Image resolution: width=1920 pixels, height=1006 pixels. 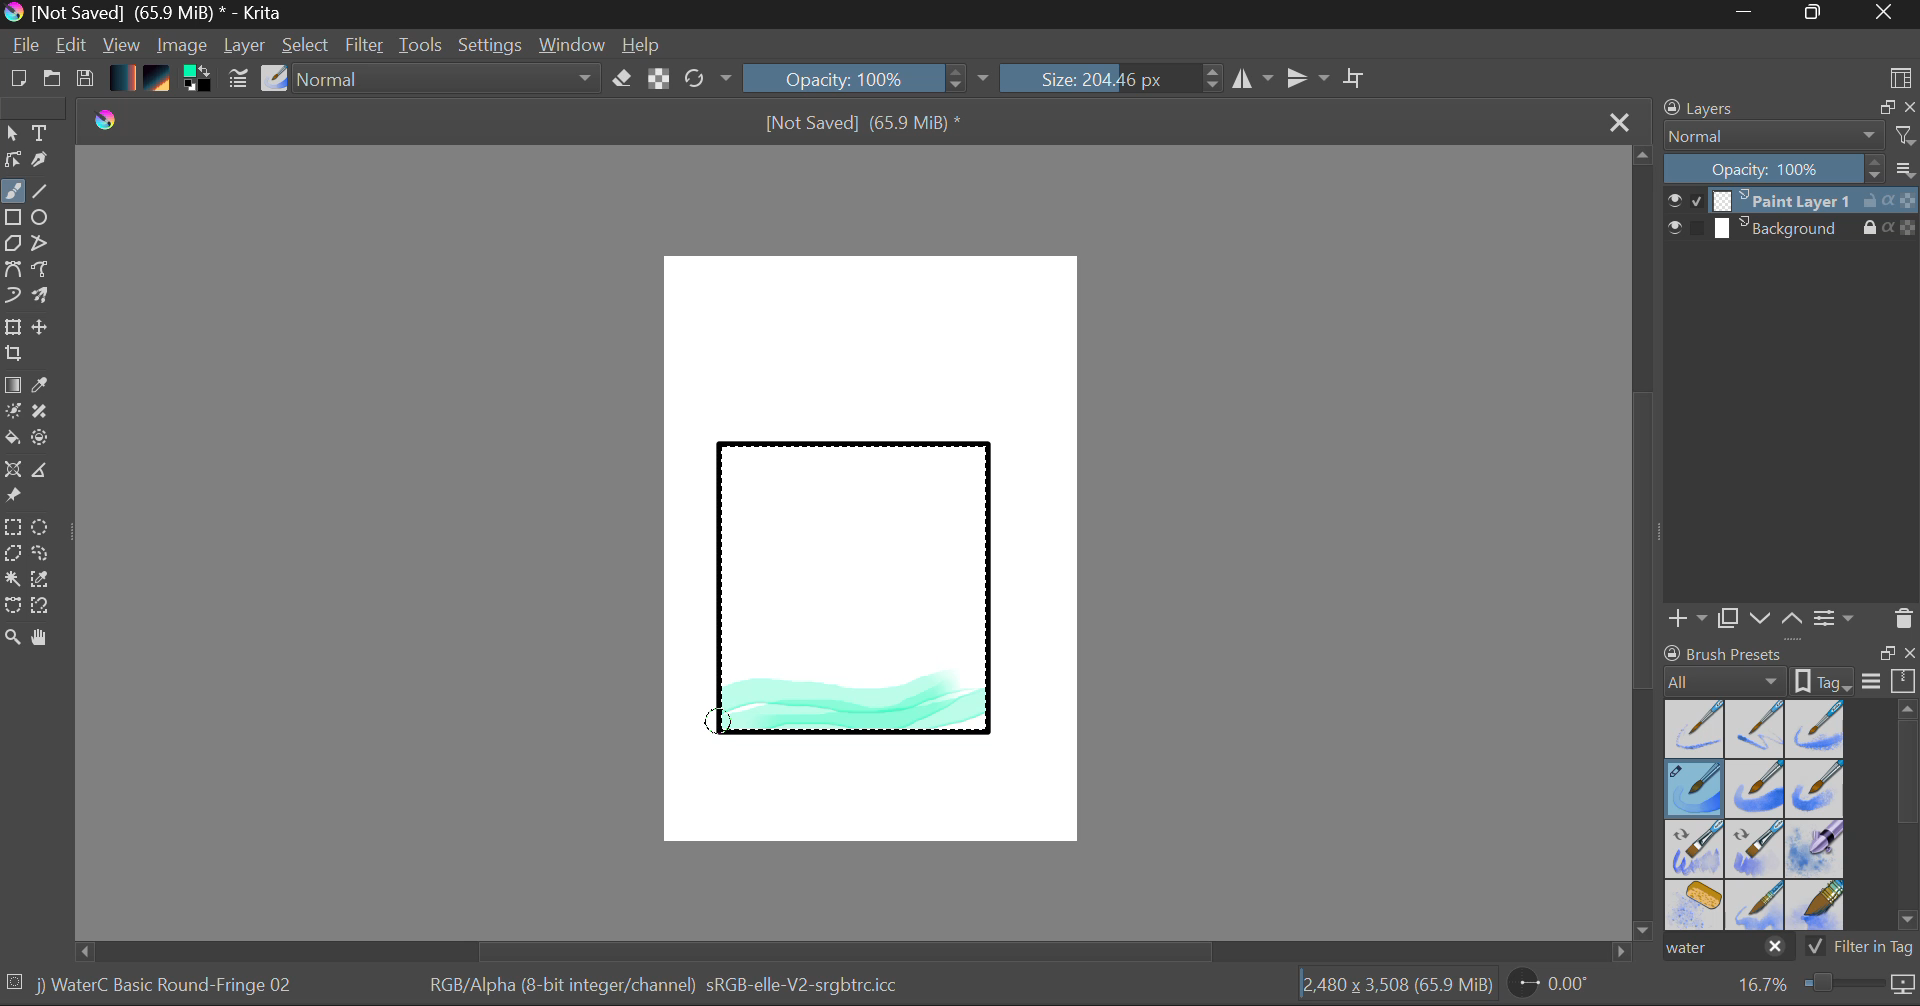 What do you see at coordinates (199, 80) in the screenshot?
I see `Colors in use` at bounding box center [199, 80].